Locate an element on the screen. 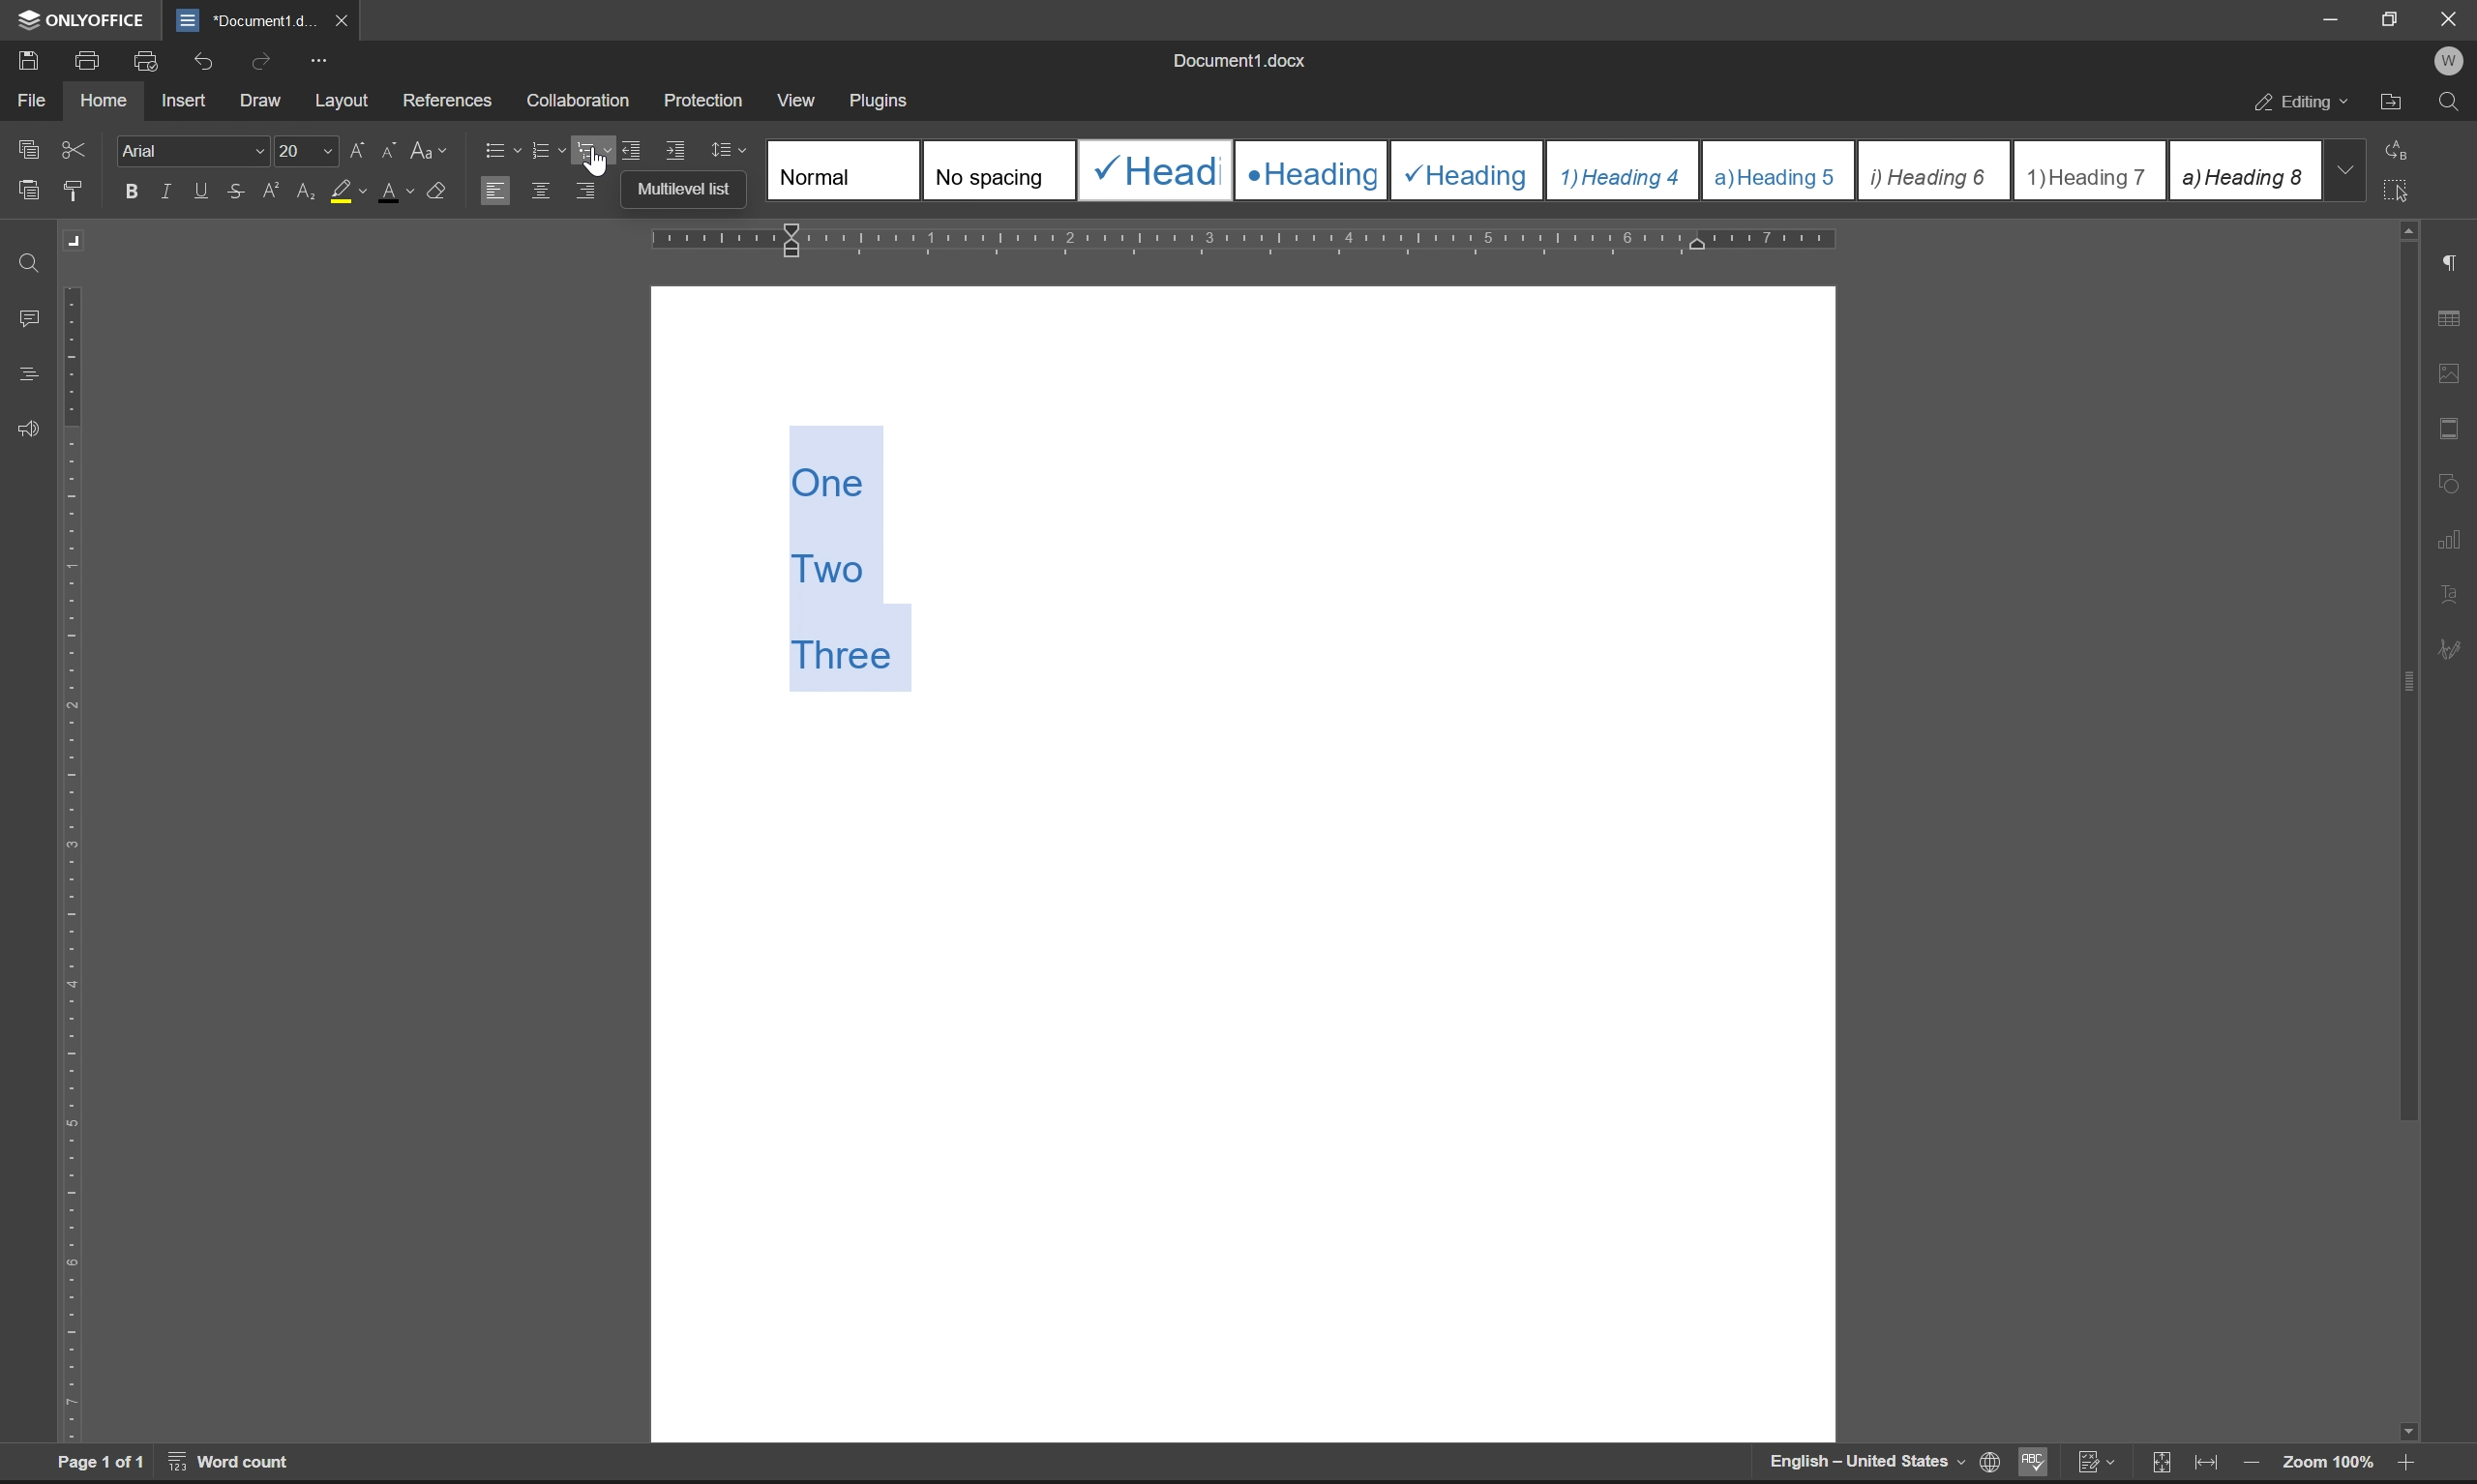 The image size is (2477, 1484). bold is located at coordinates (132, 192).